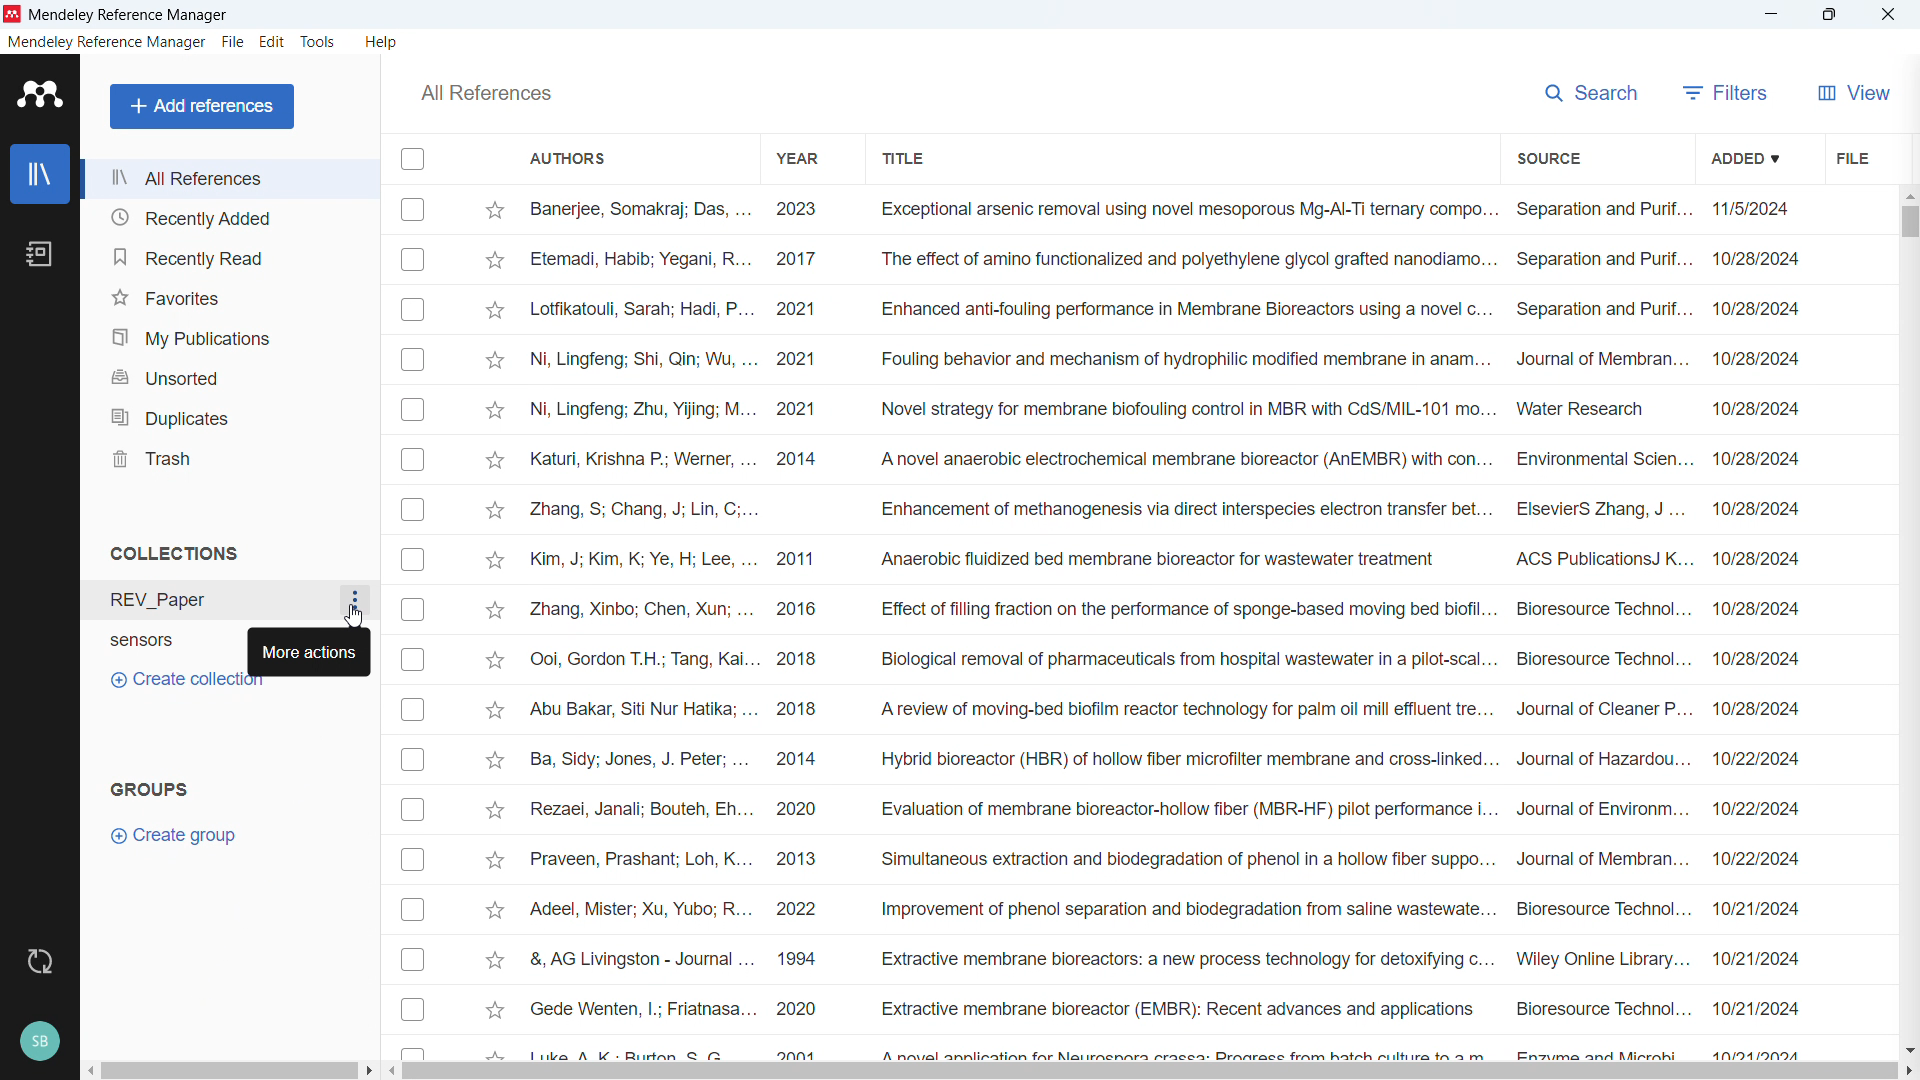 The height and width of the screenshot is (1080, 1920). Describe the element at coordinates (1166, 210) in the screenshot. I see `Banerjee, Somakraj; Das, ... 2023 Exceptional arsenic removal using novel mesoporous Mg-Al-Ti ternary compo... Separation and Purif... 11/5/2024` at that location.